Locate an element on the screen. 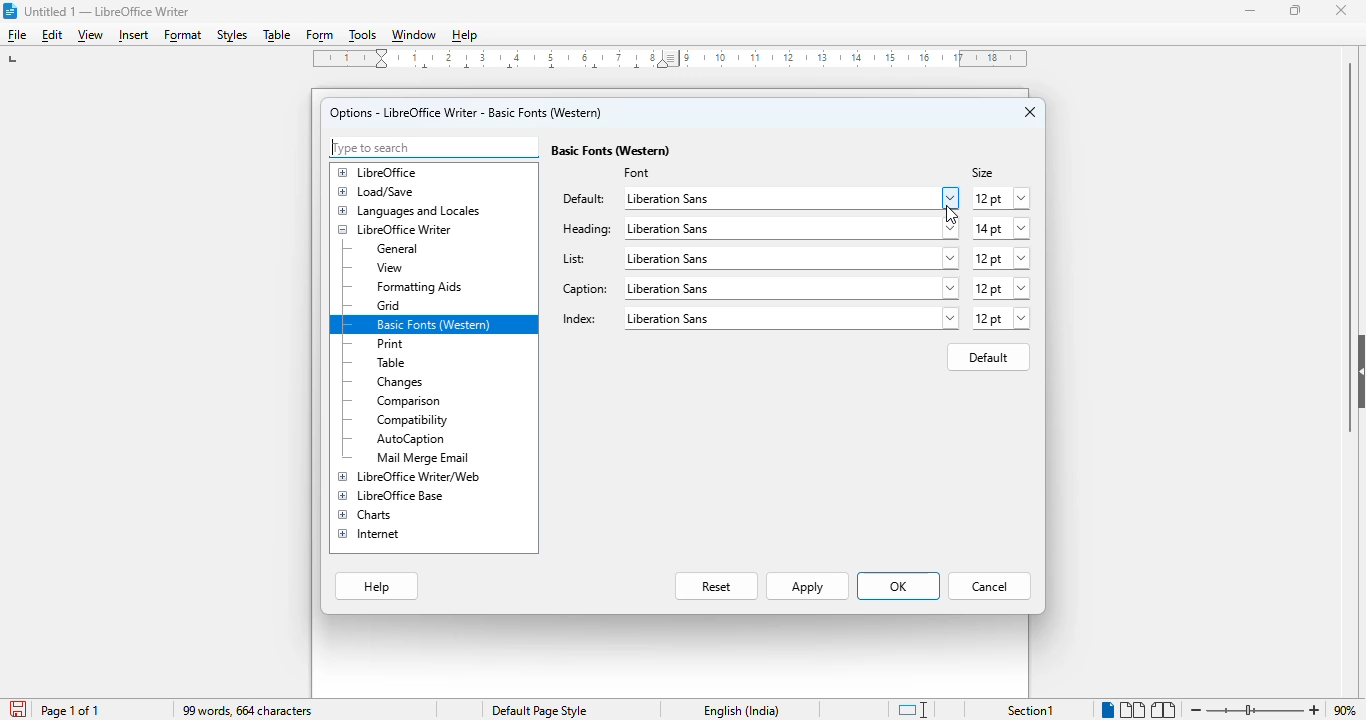 Image resolution: width=1366 pixels, height=720 pixels. changes is located at coordinates (399, 383).